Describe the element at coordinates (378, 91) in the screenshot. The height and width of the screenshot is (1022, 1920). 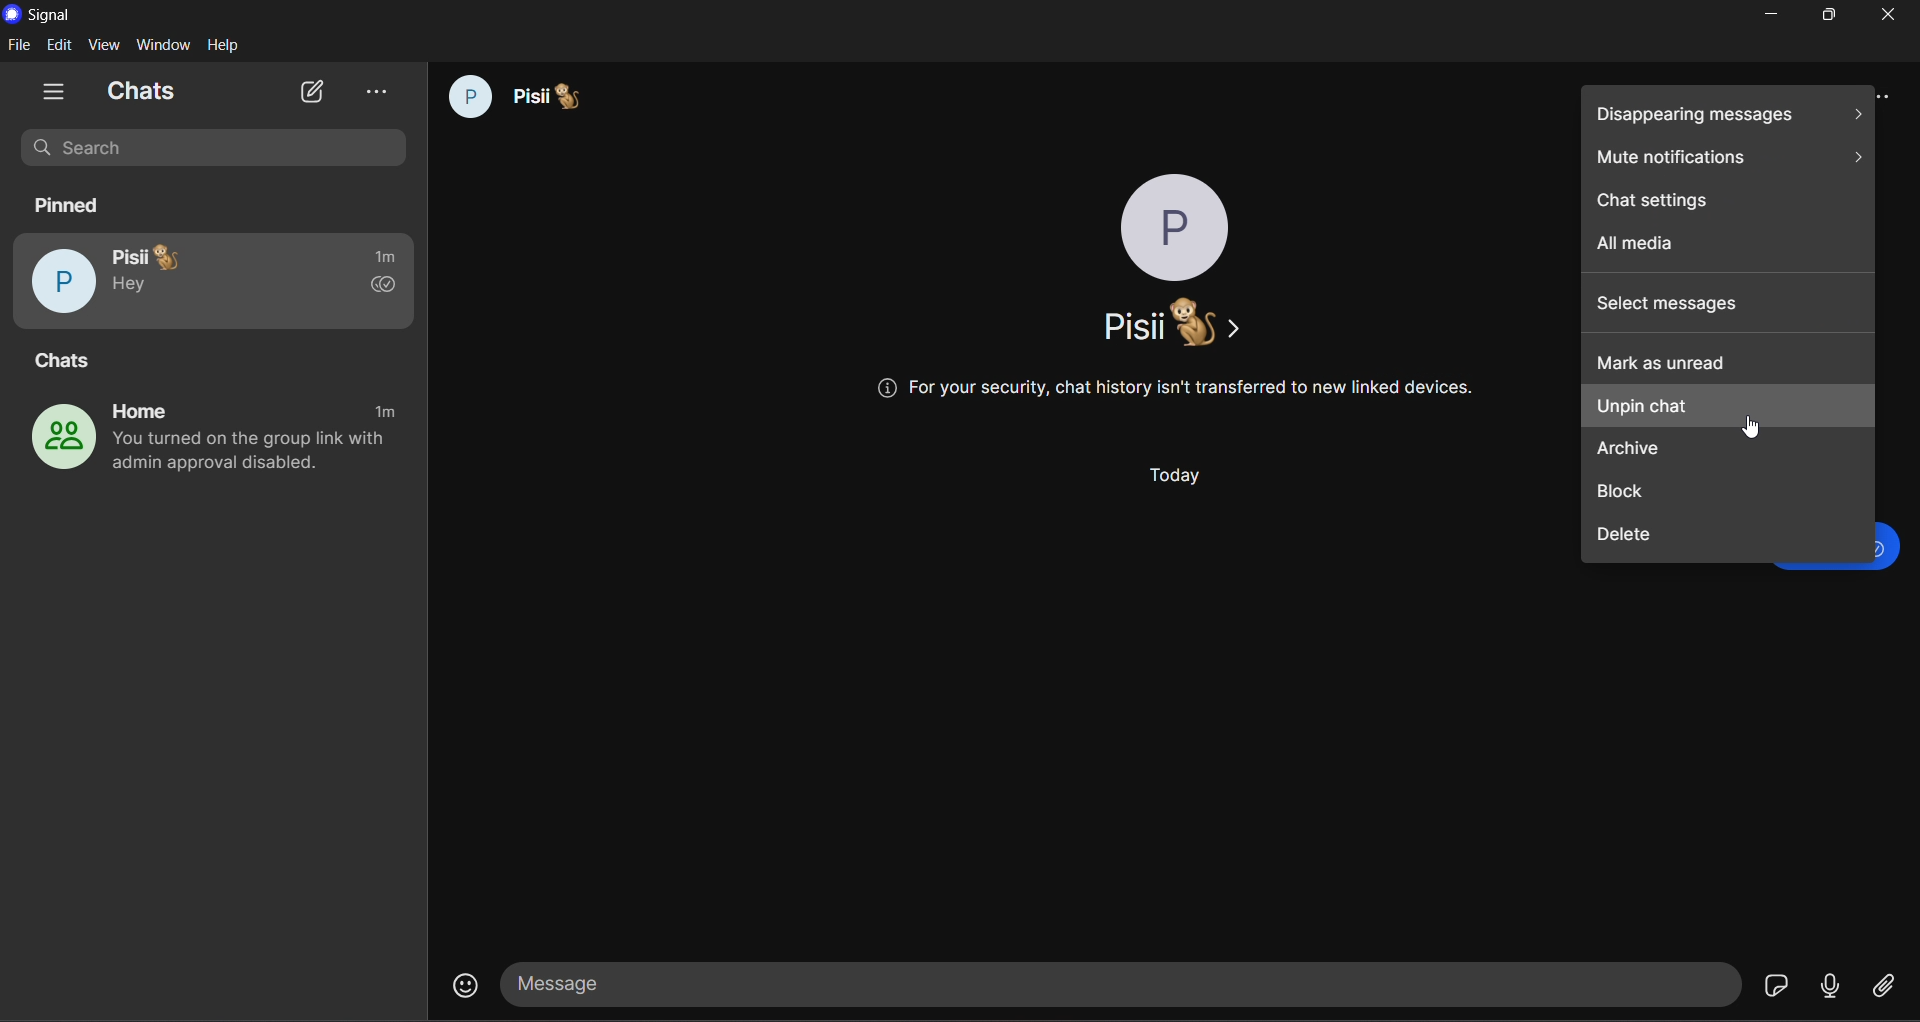
I see `view archive` at that location.